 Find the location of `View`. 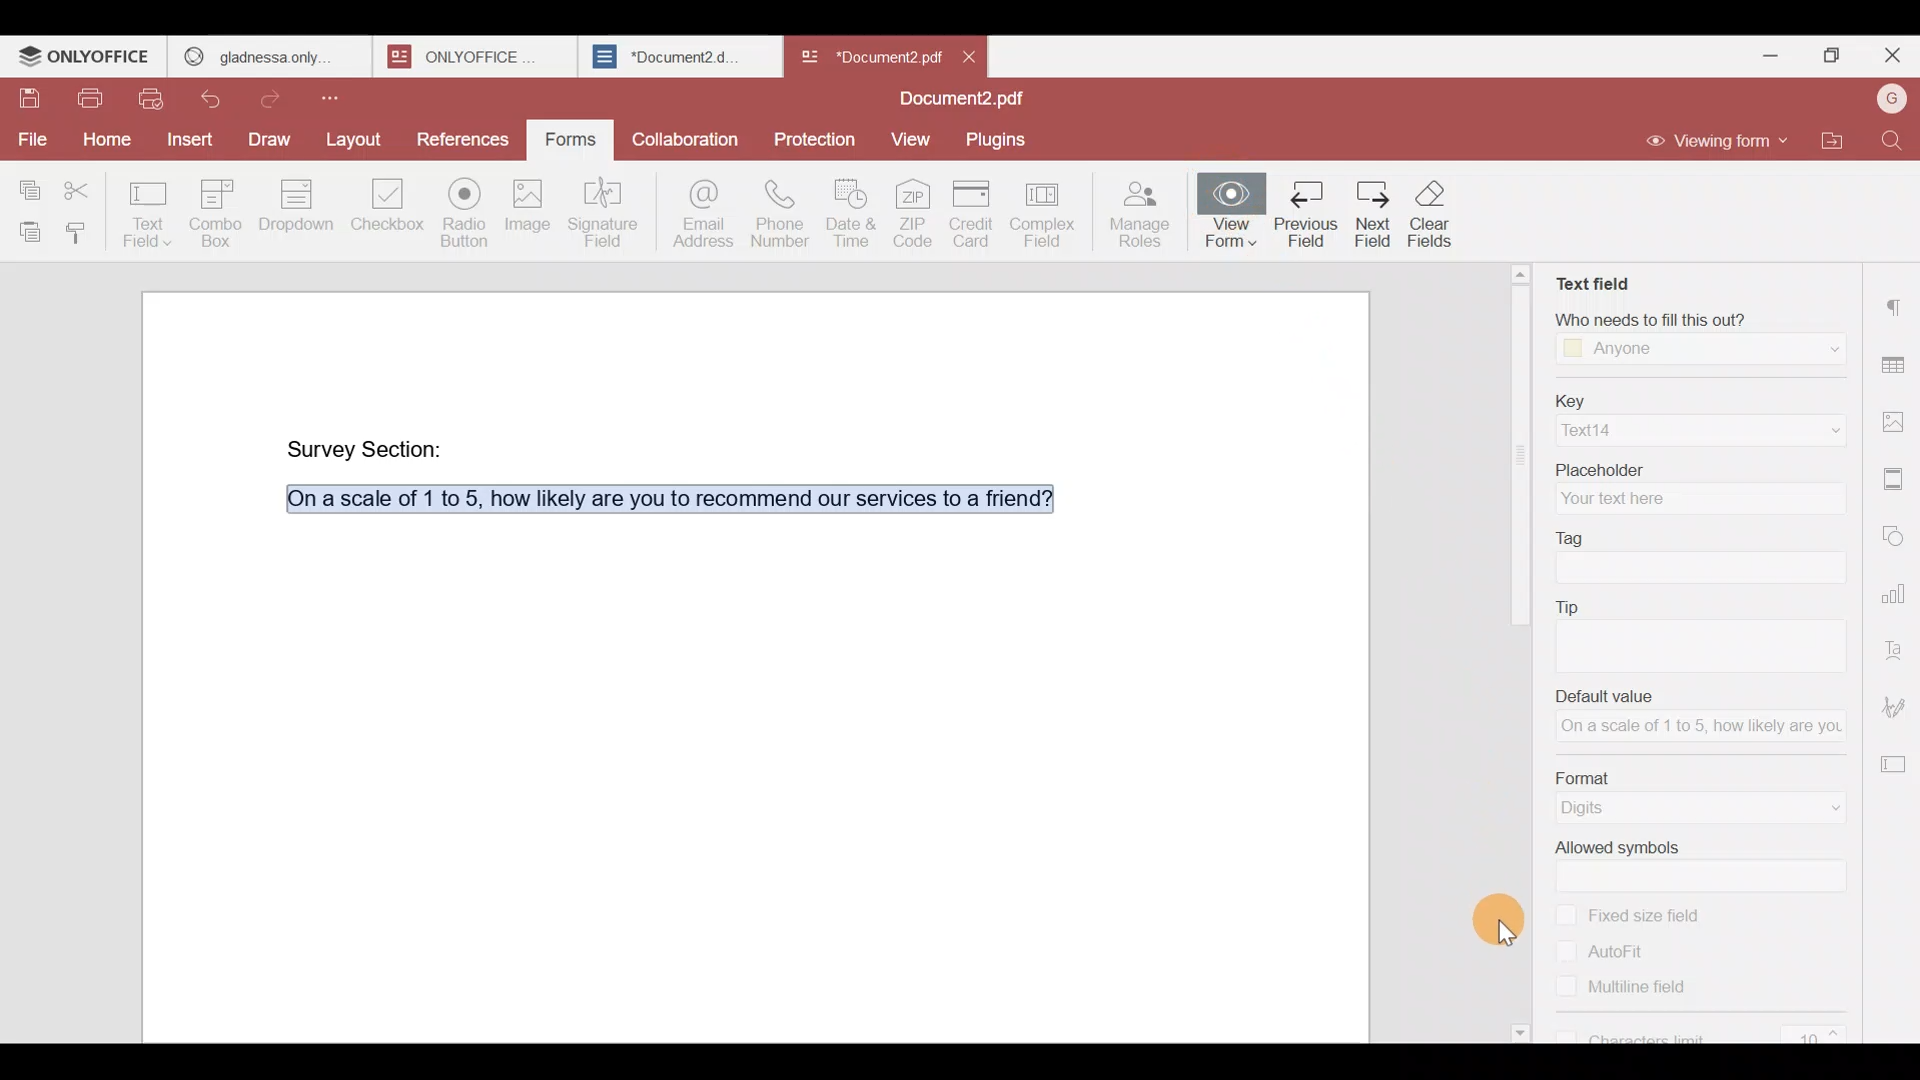

View is located at coordinates (906, 137).